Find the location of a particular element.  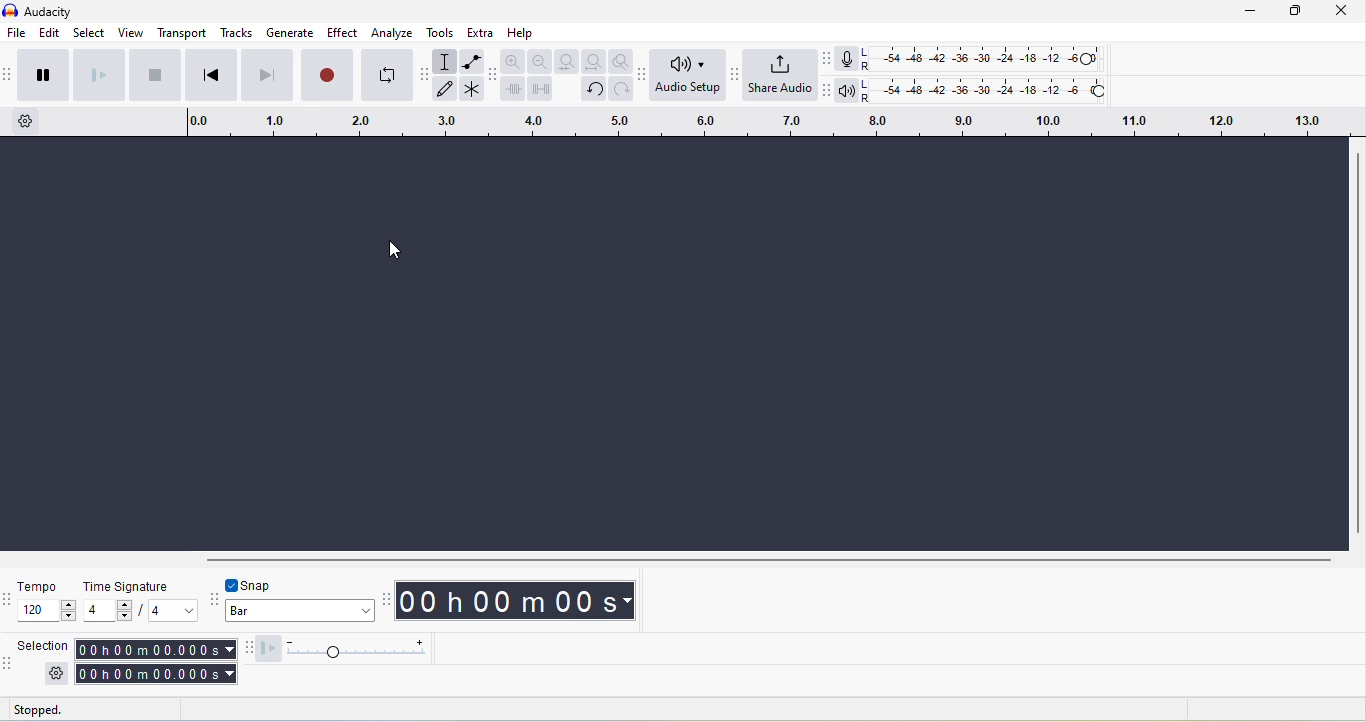

audacity playback meter toolbar is located at coordinates (823, 92).